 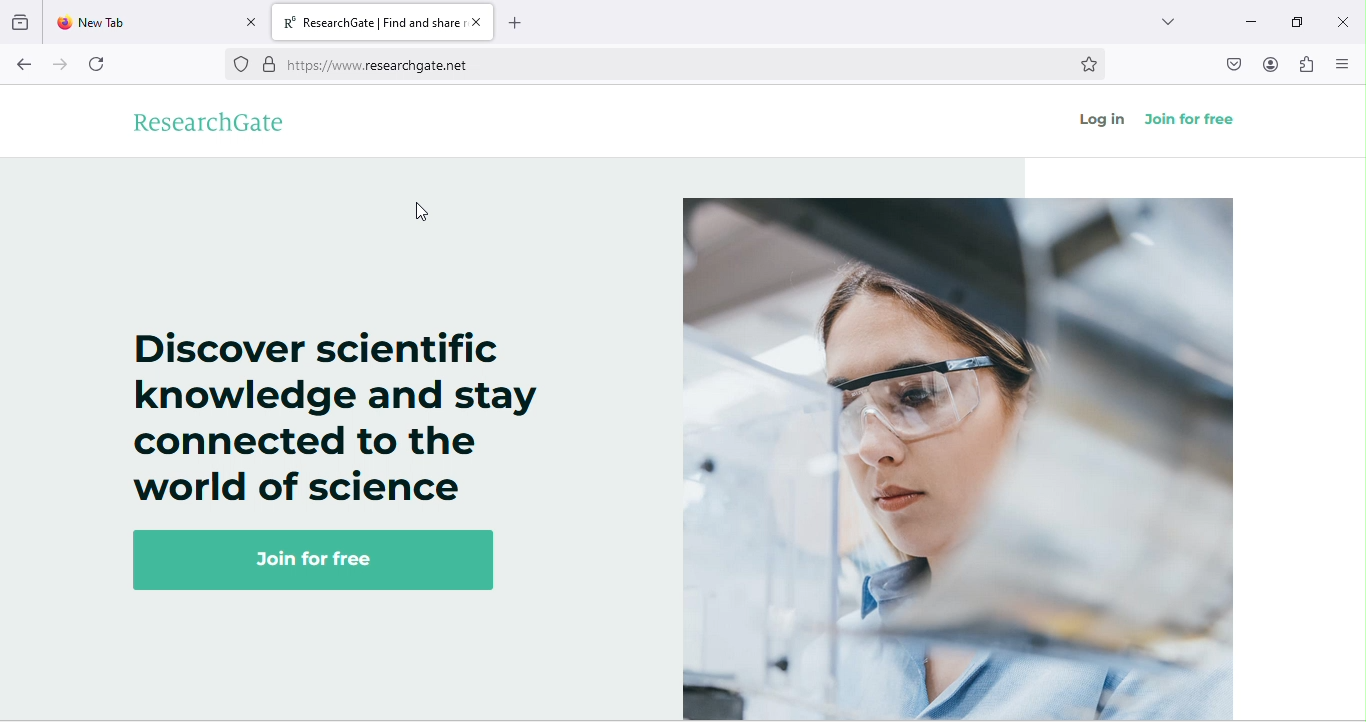 What do you see at coordinates (665, 63) in the screenshot?
I see `web link` at bounding box center [665, 63].